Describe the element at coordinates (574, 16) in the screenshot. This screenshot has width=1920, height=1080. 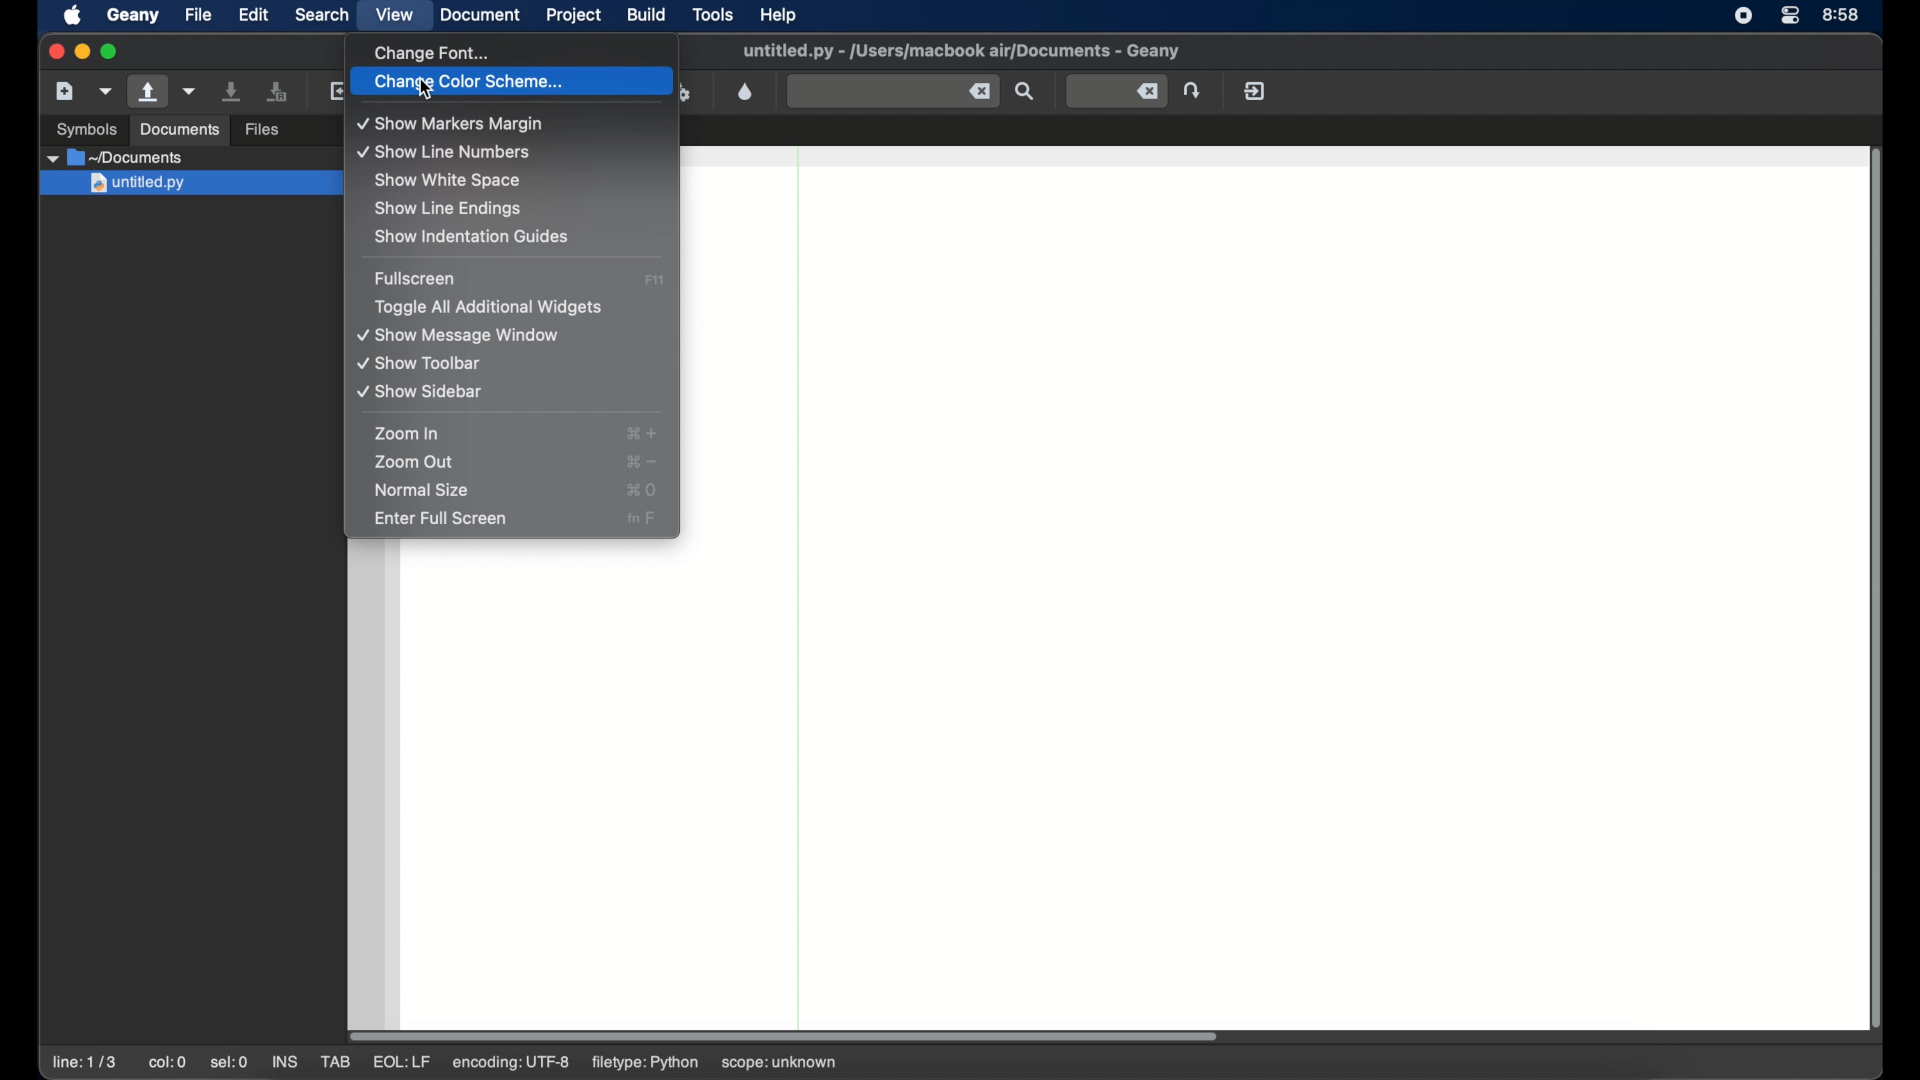
I see `project` at that location.